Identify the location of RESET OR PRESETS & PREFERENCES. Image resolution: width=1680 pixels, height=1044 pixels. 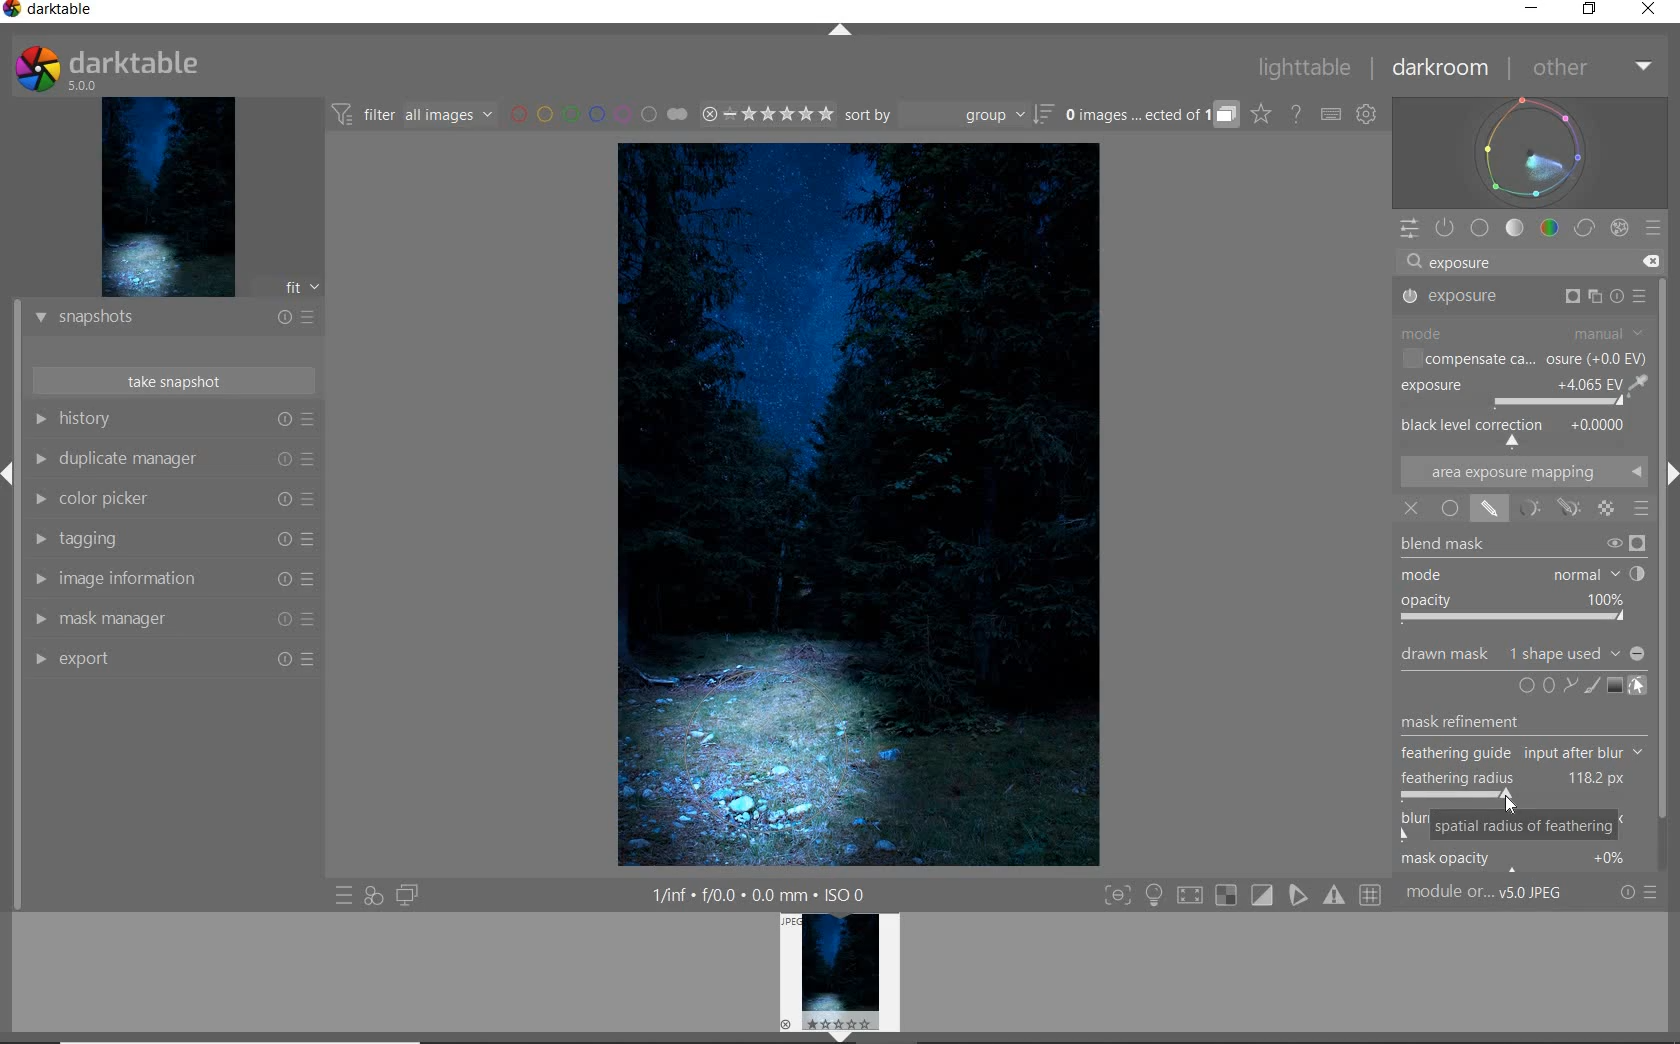
(1640, 893).